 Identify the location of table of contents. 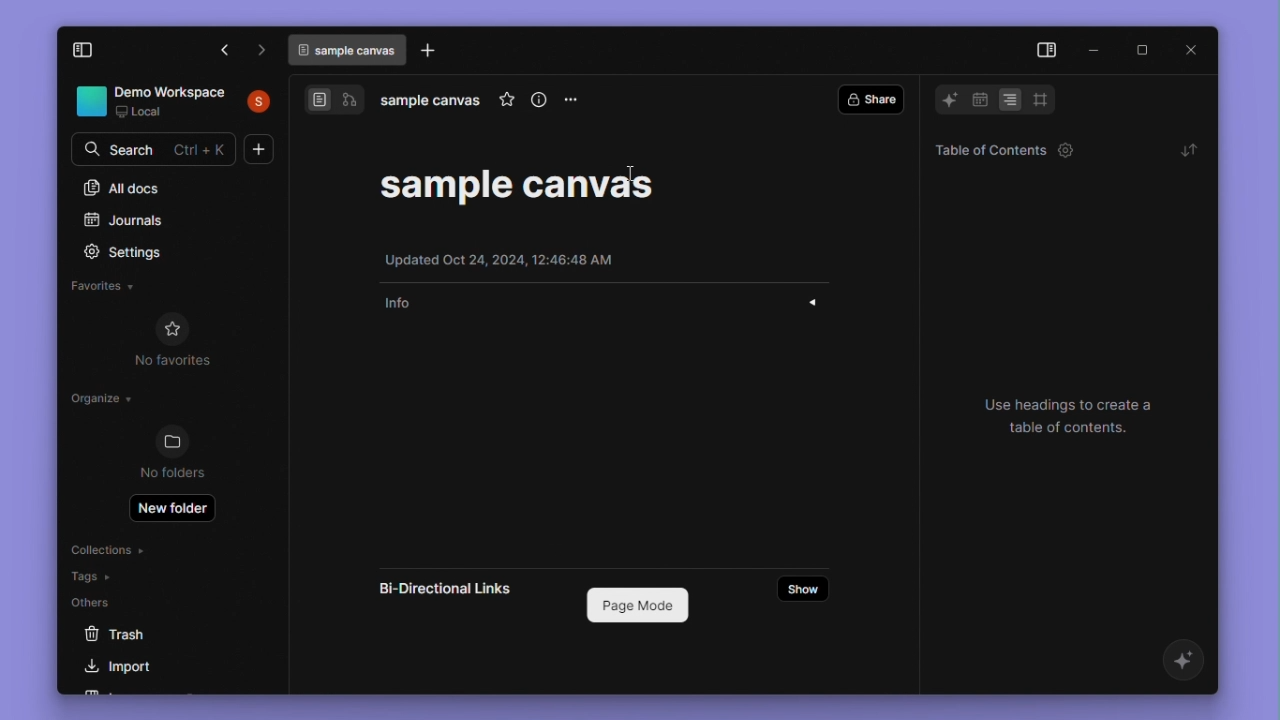
(998, 149).